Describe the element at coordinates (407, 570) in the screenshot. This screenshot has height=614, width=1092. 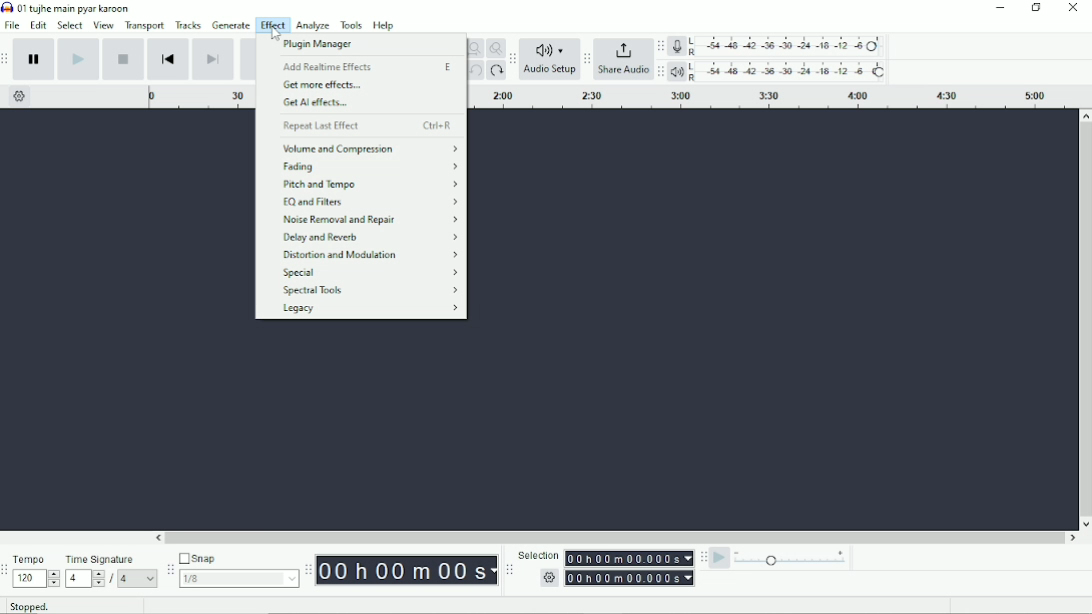
I see `Time` at that location.